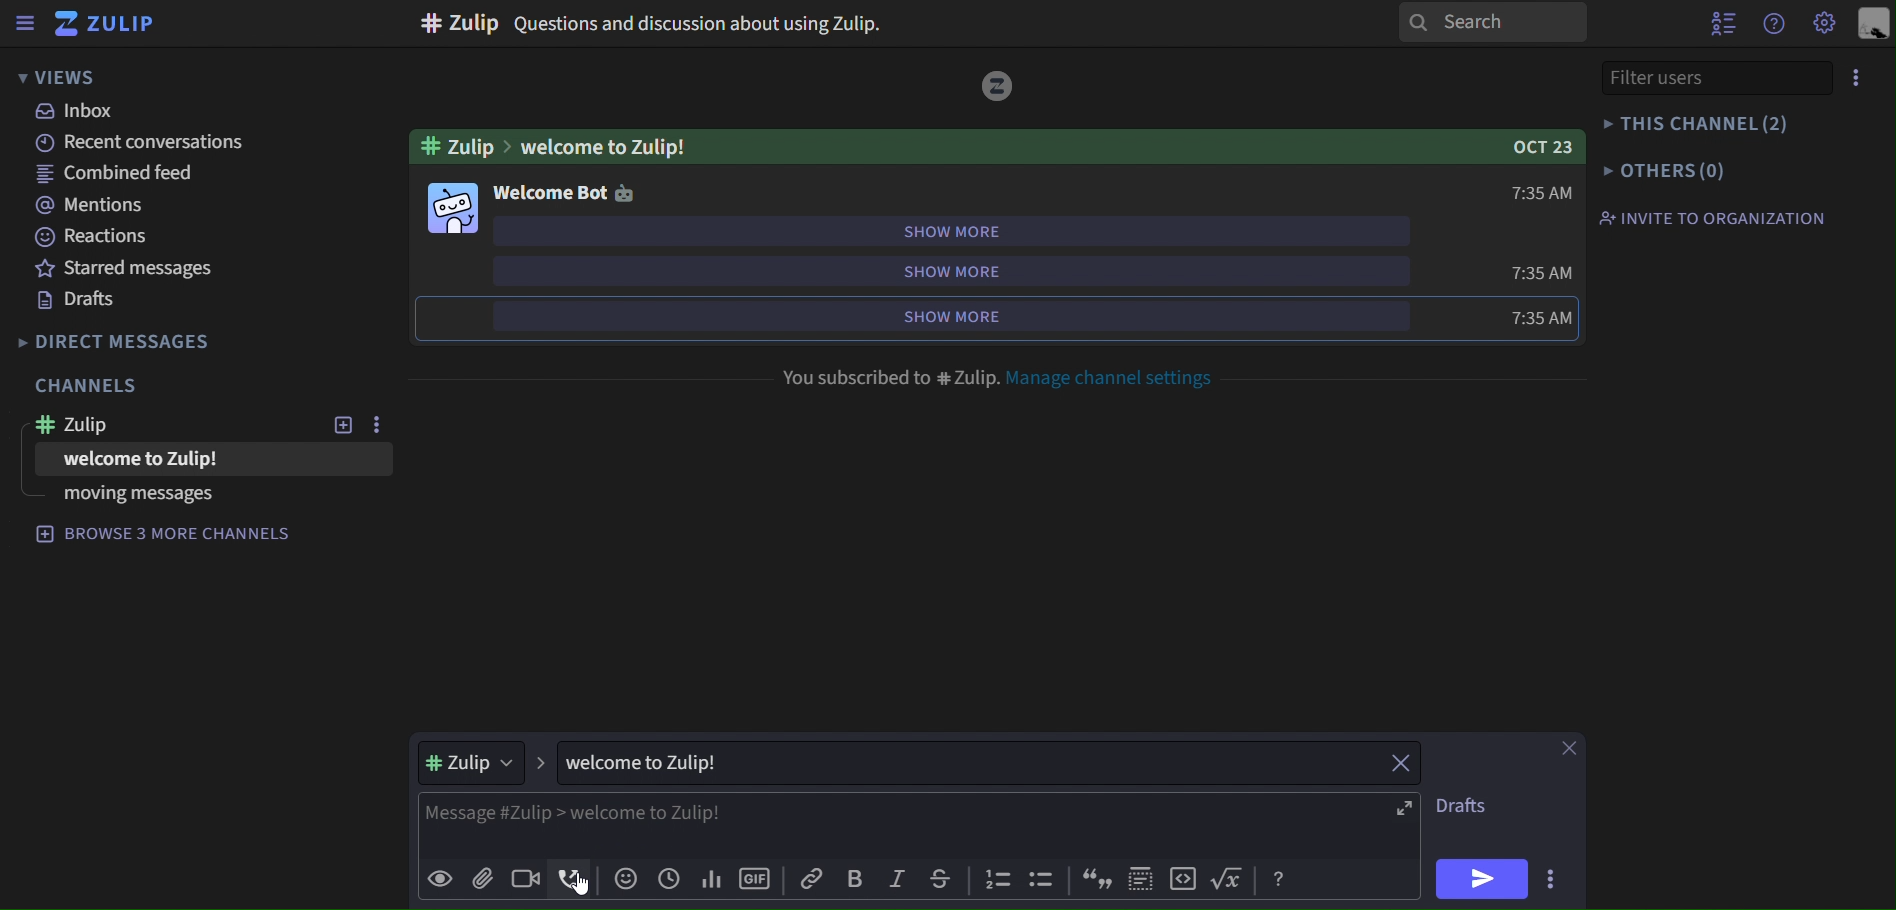 The width and height of the screenshot is (1896, 910). I want to click on icon, so click(1183, 880).